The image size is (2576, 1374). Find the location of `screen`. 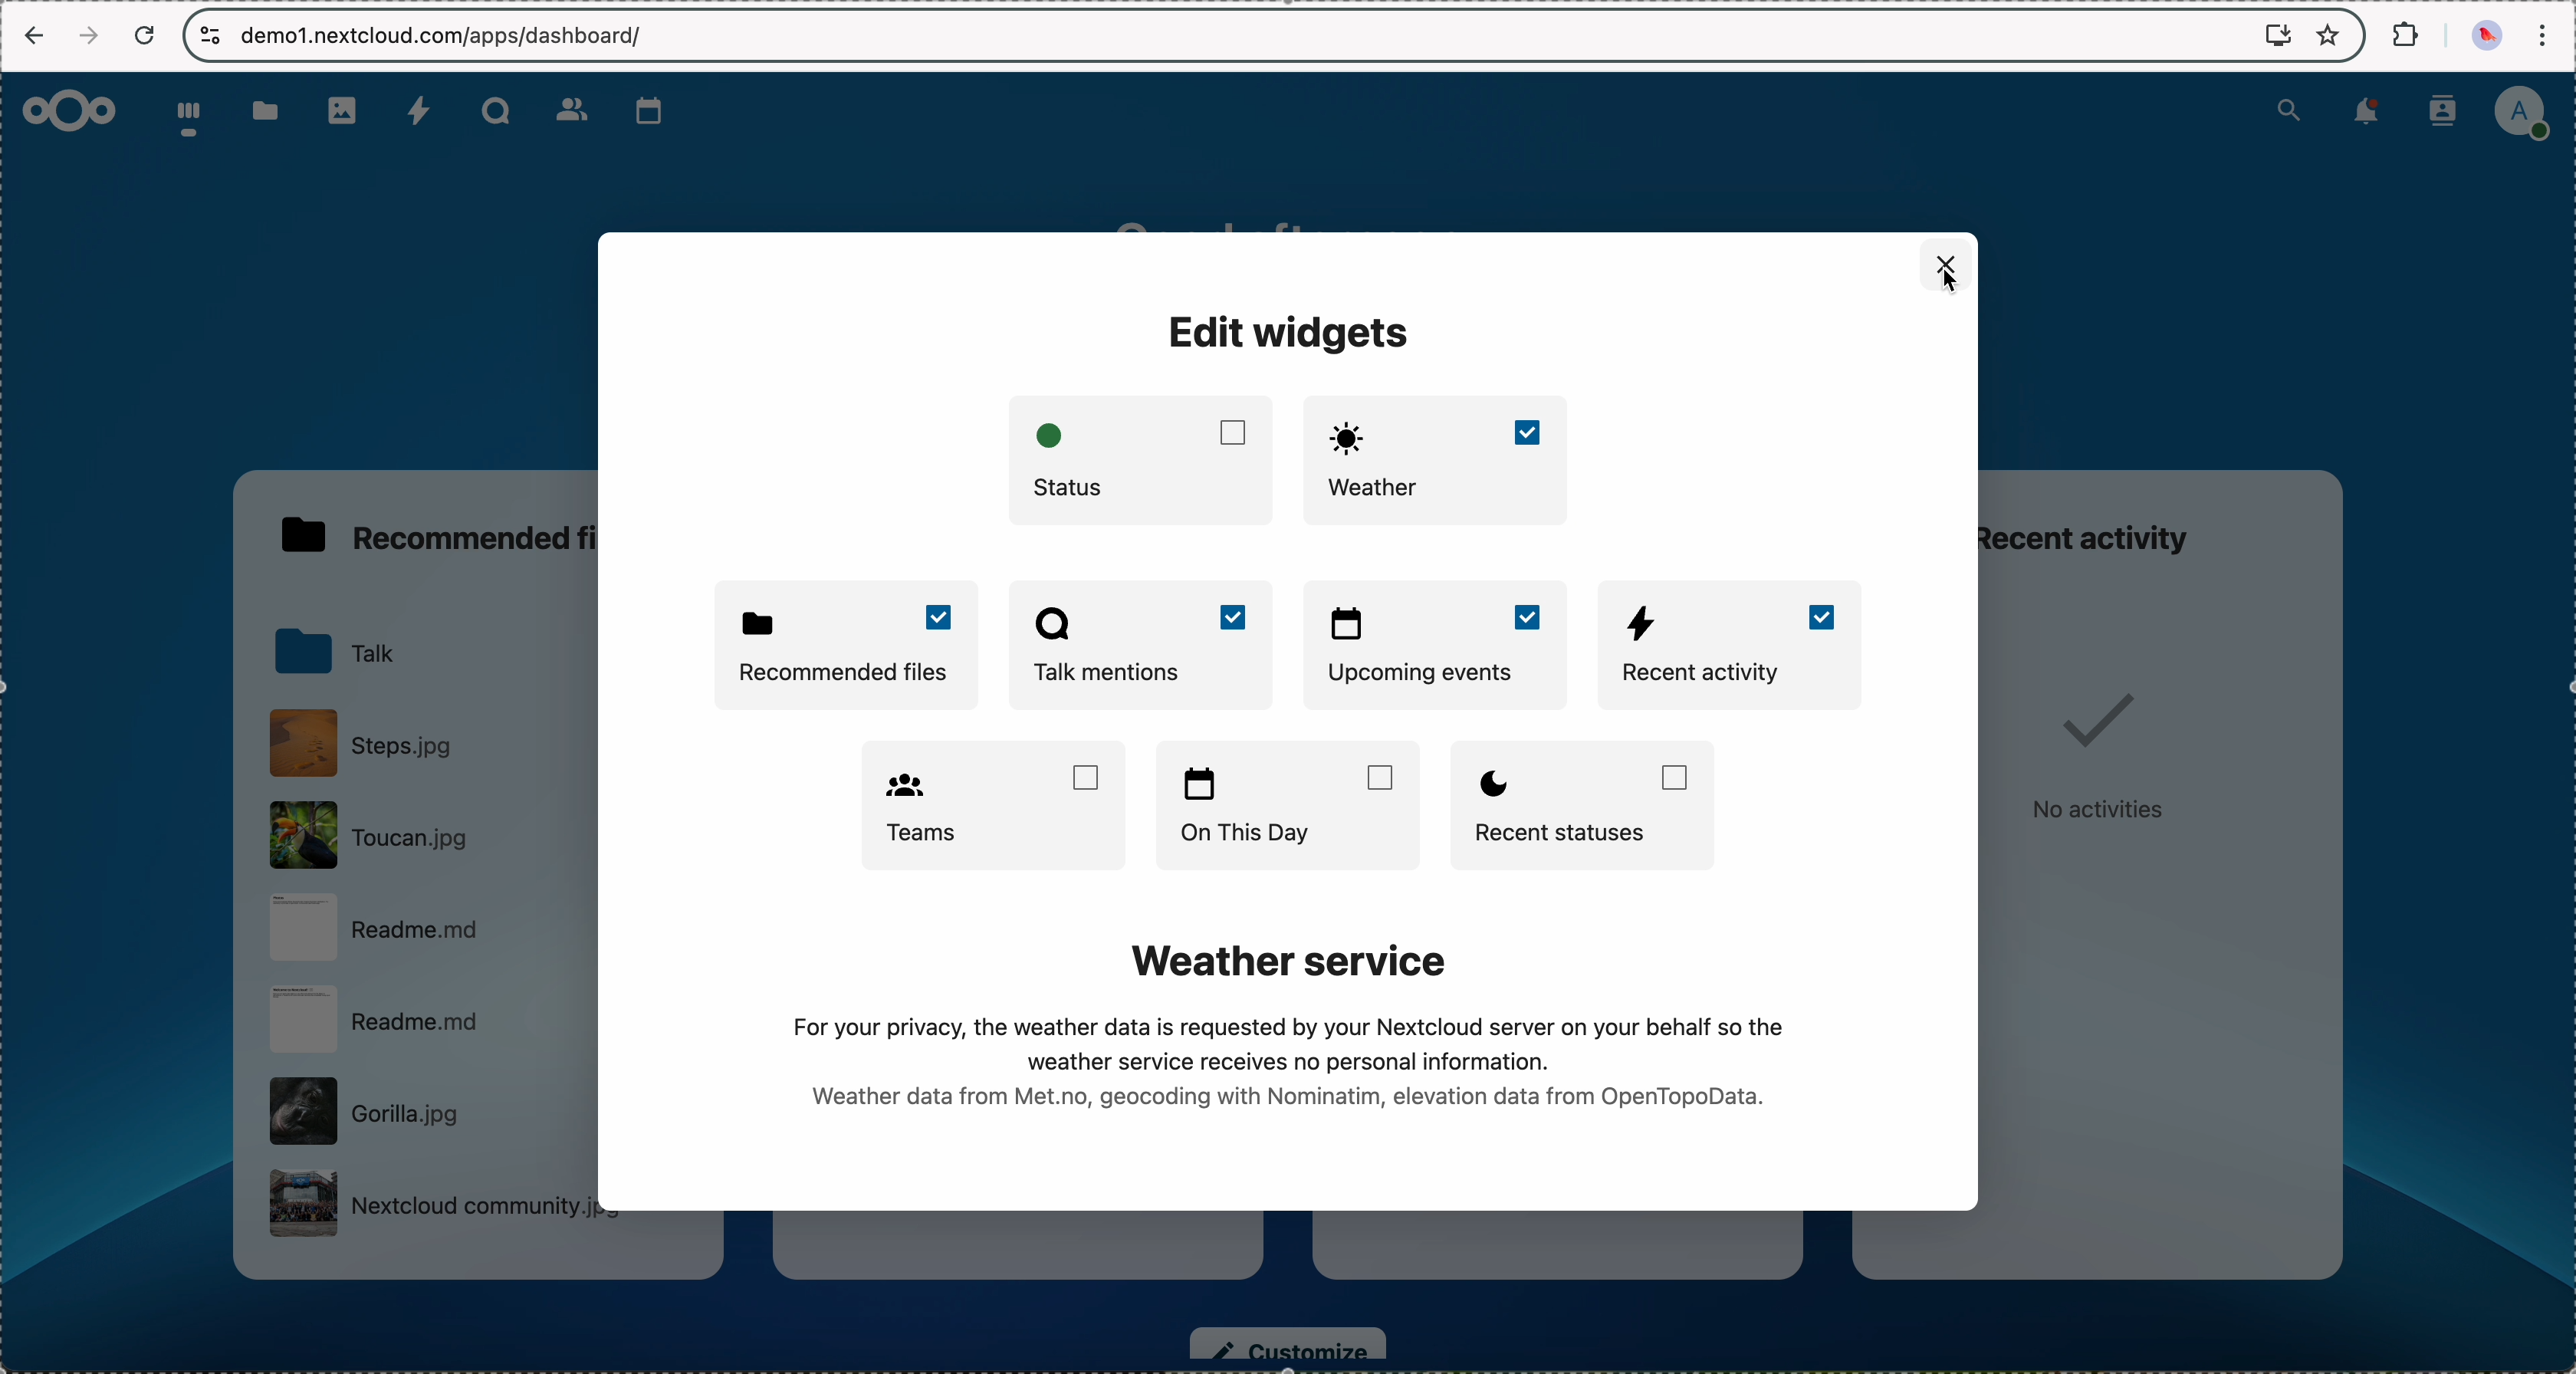

screen is located at coordinates (2278, 35).